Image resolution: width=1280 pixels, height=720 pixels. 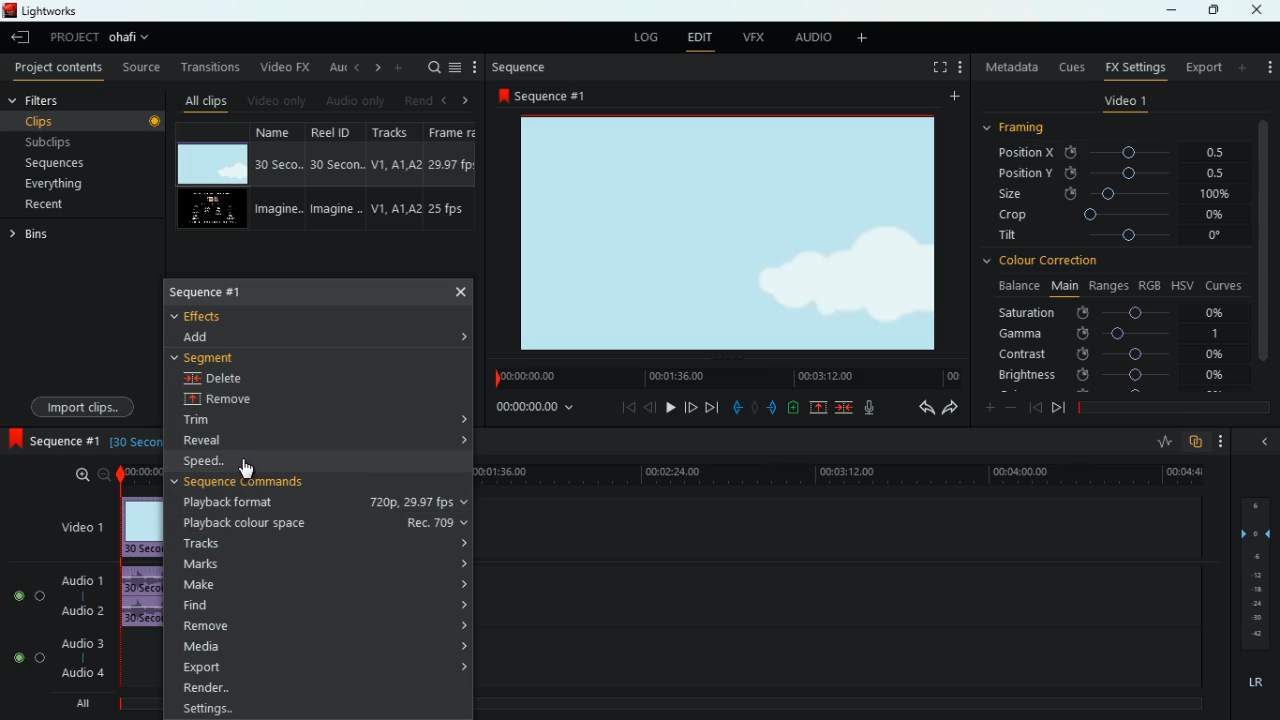 I want to click on overlap, so click(x=1196, y=443).